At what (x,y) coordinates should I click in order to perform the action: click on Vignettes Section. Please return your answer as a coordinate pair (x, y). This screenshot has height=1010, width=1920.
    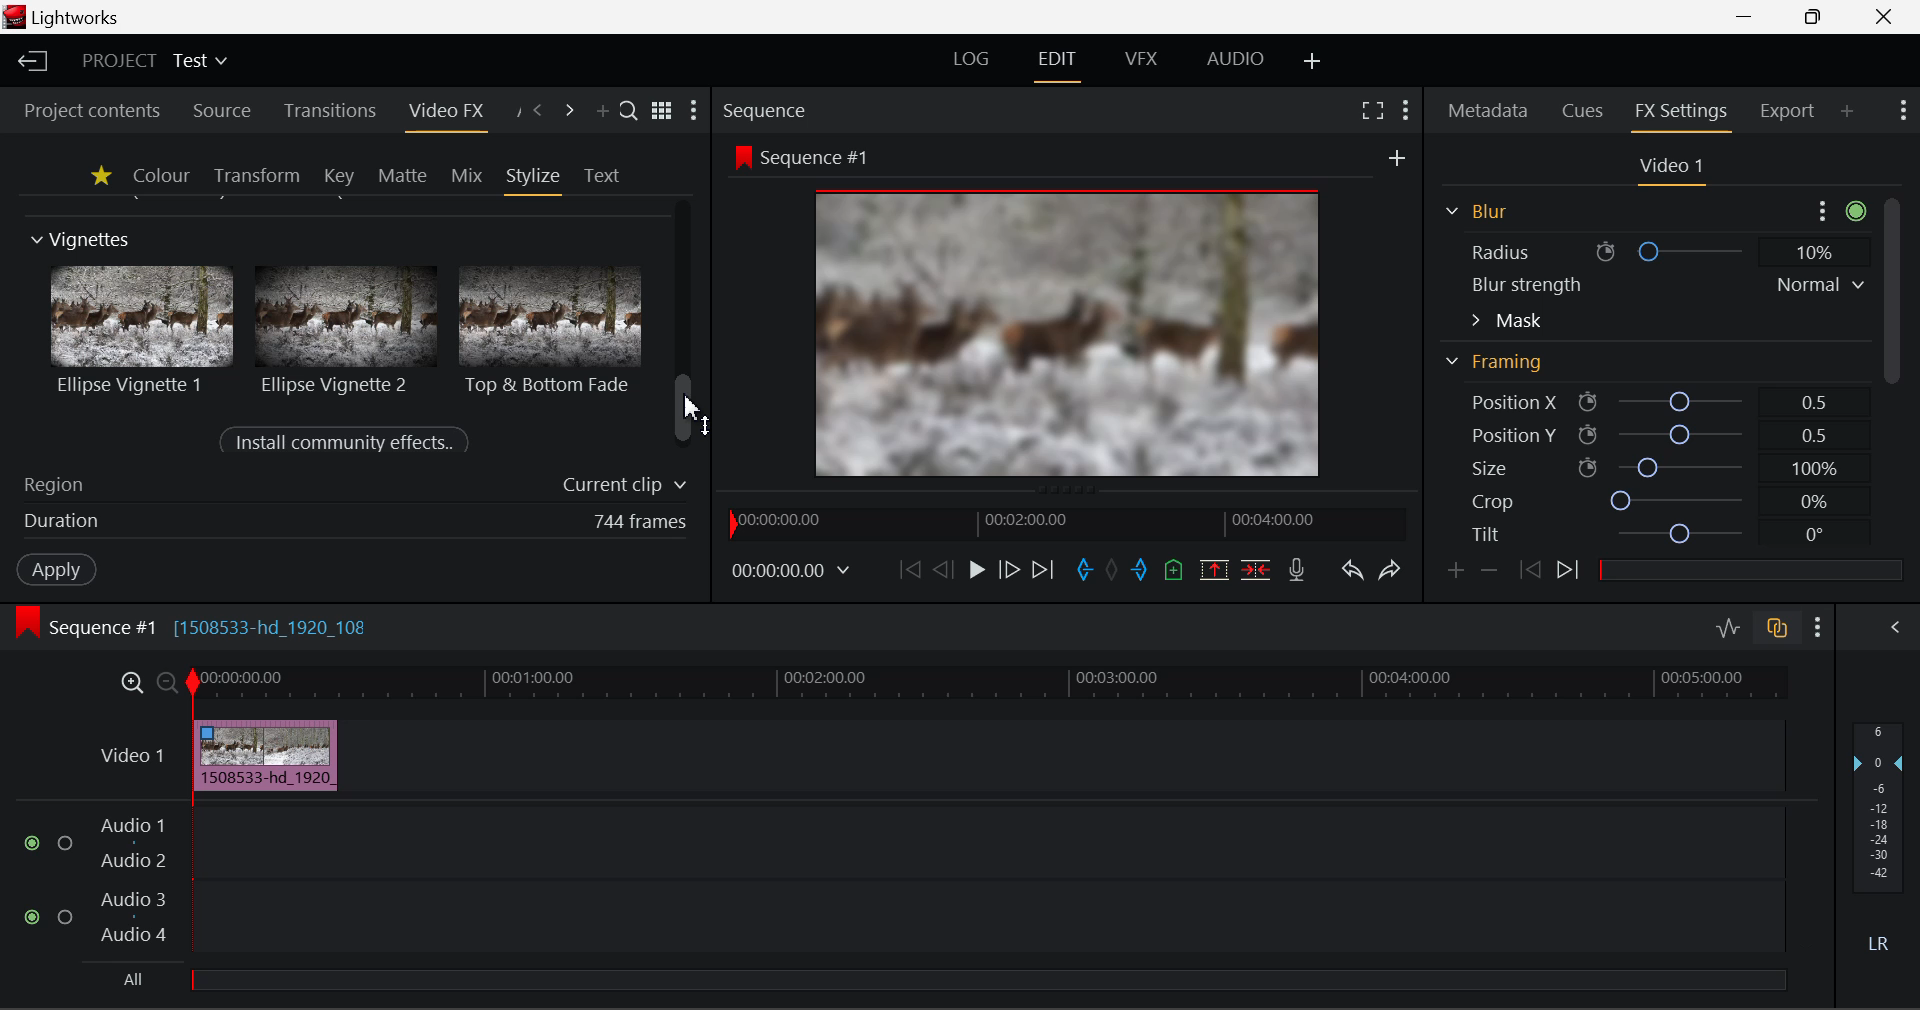
    Looking at the image, I should click on (82, 240).